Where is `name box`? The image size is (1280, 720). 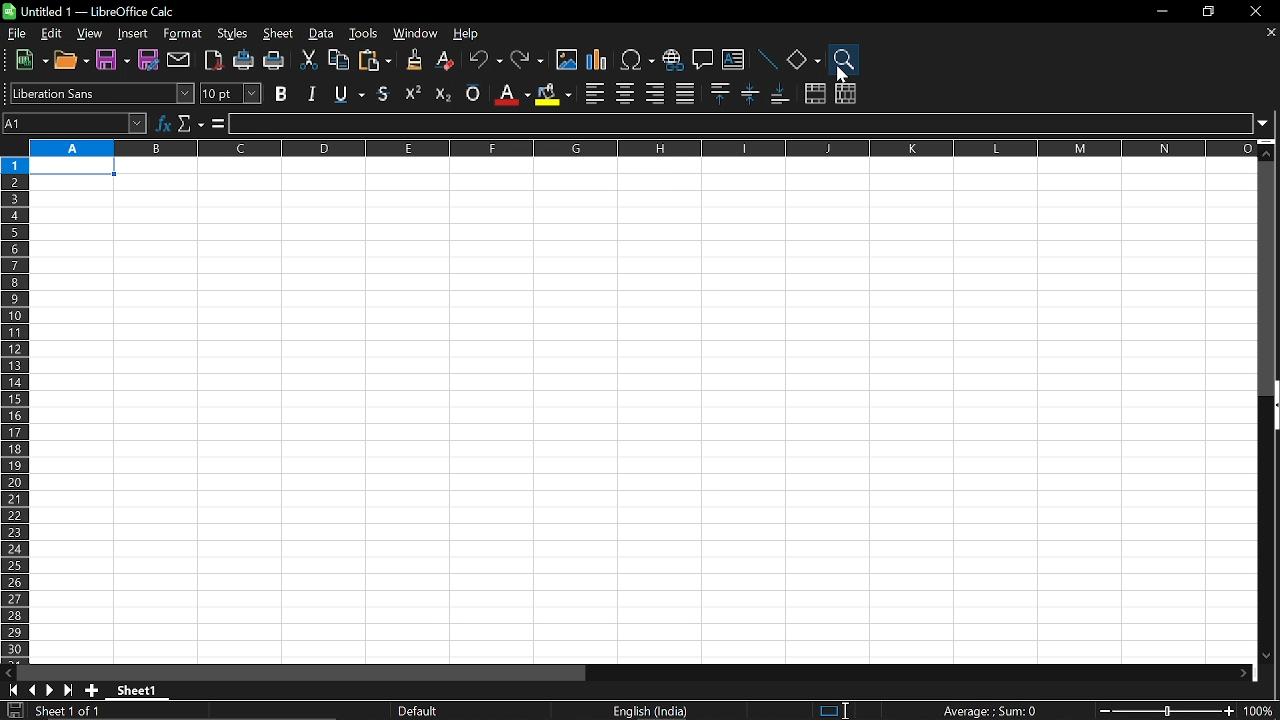 name box is located at coordinates (76, 123).